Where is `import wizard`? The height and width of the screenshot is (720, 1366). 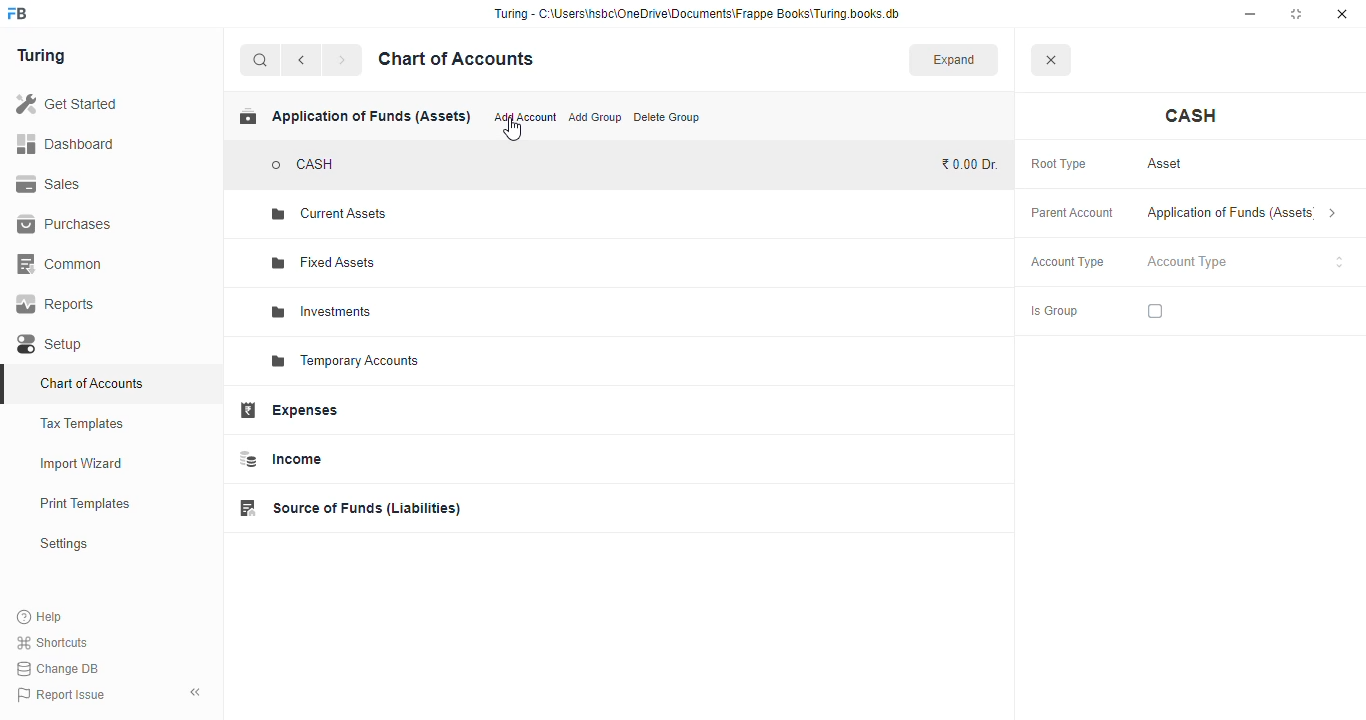
import wizard is located at coordinates (82, 464).